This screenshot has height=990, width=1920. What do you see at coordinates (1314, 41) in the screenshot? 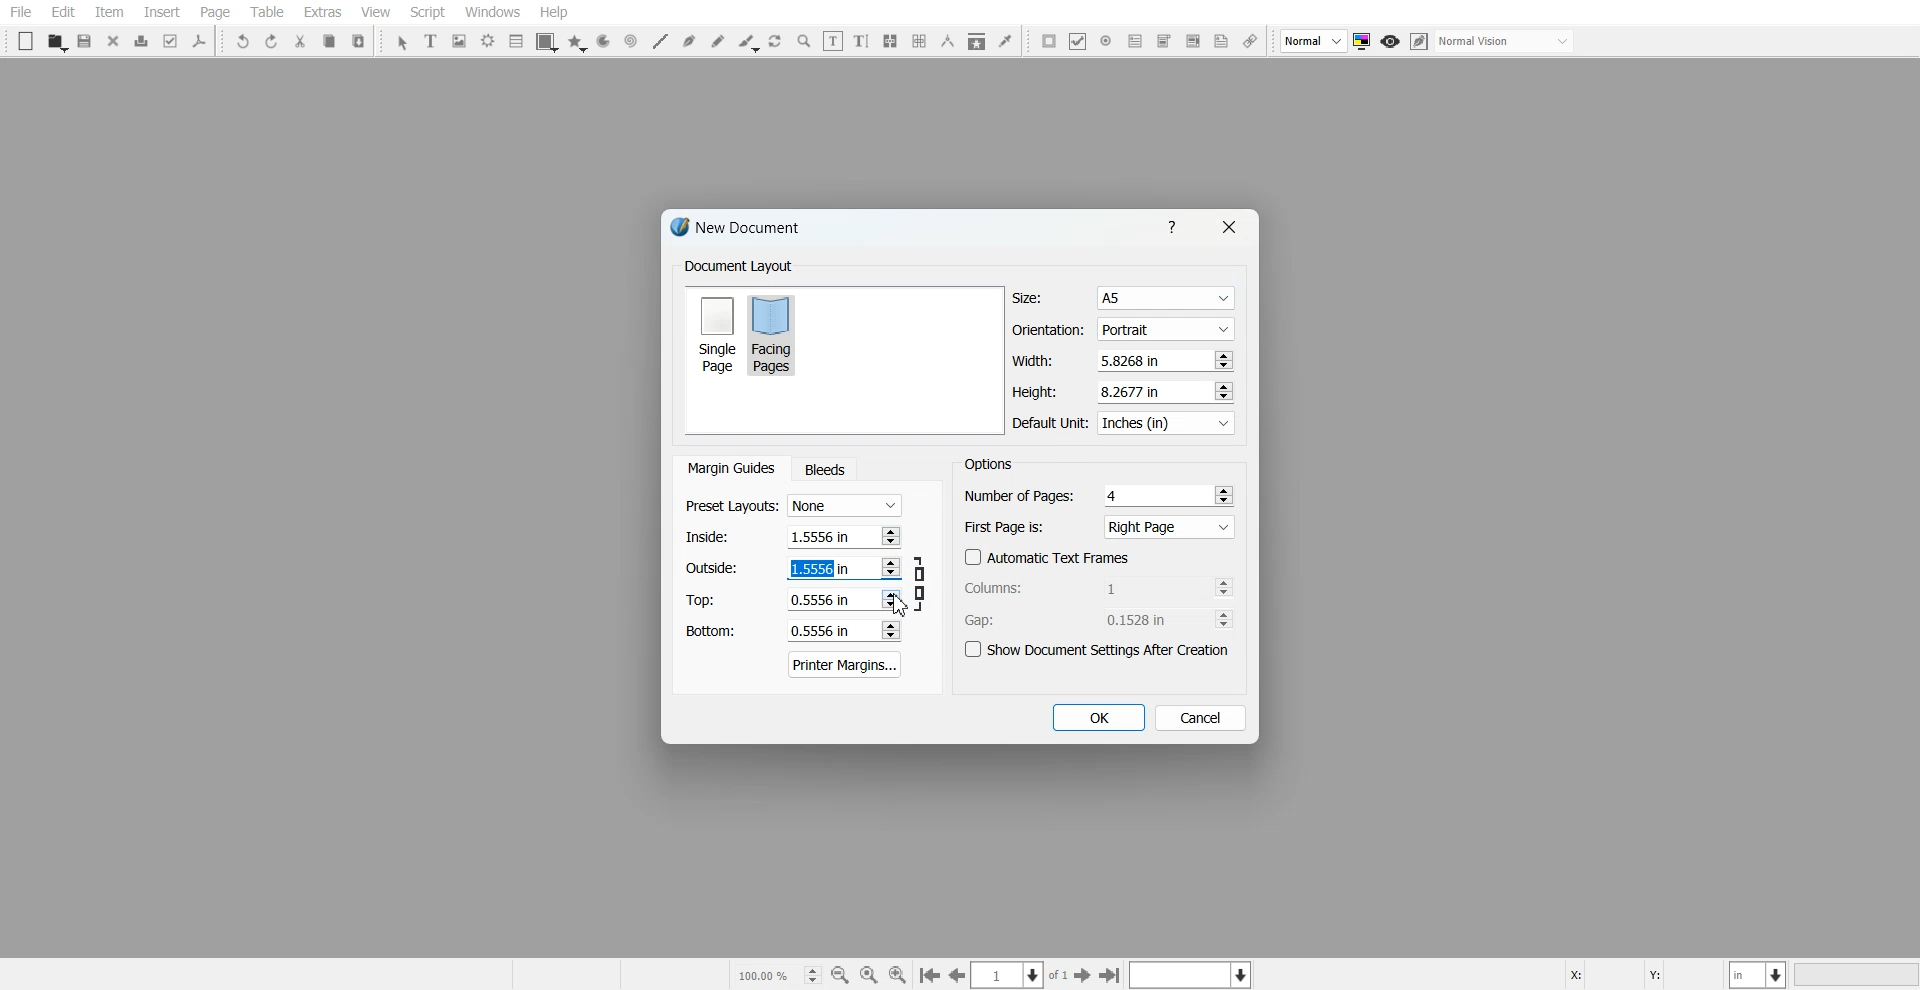
I see `Select image preview Quality` at bounding box center [1314, 41].